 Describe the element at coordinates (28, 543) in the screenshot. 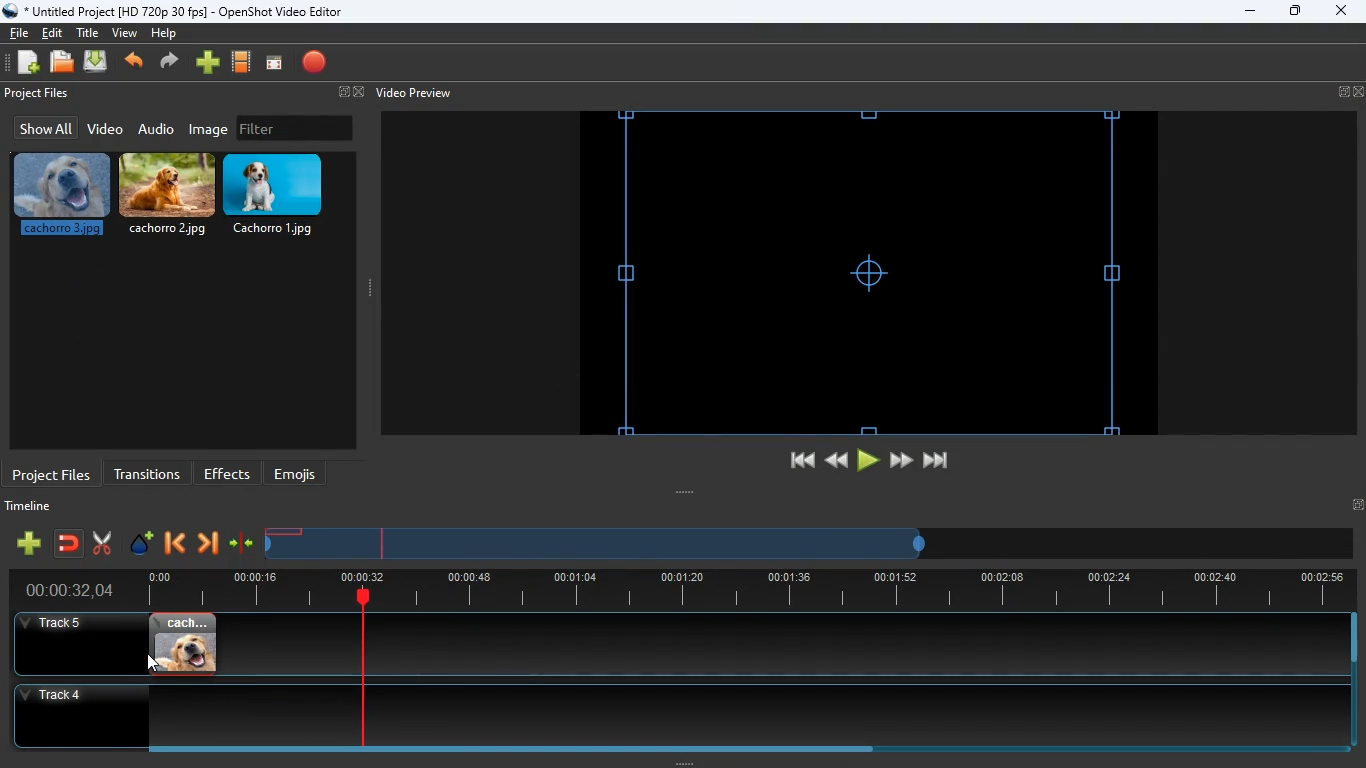

I see `add` at that location.